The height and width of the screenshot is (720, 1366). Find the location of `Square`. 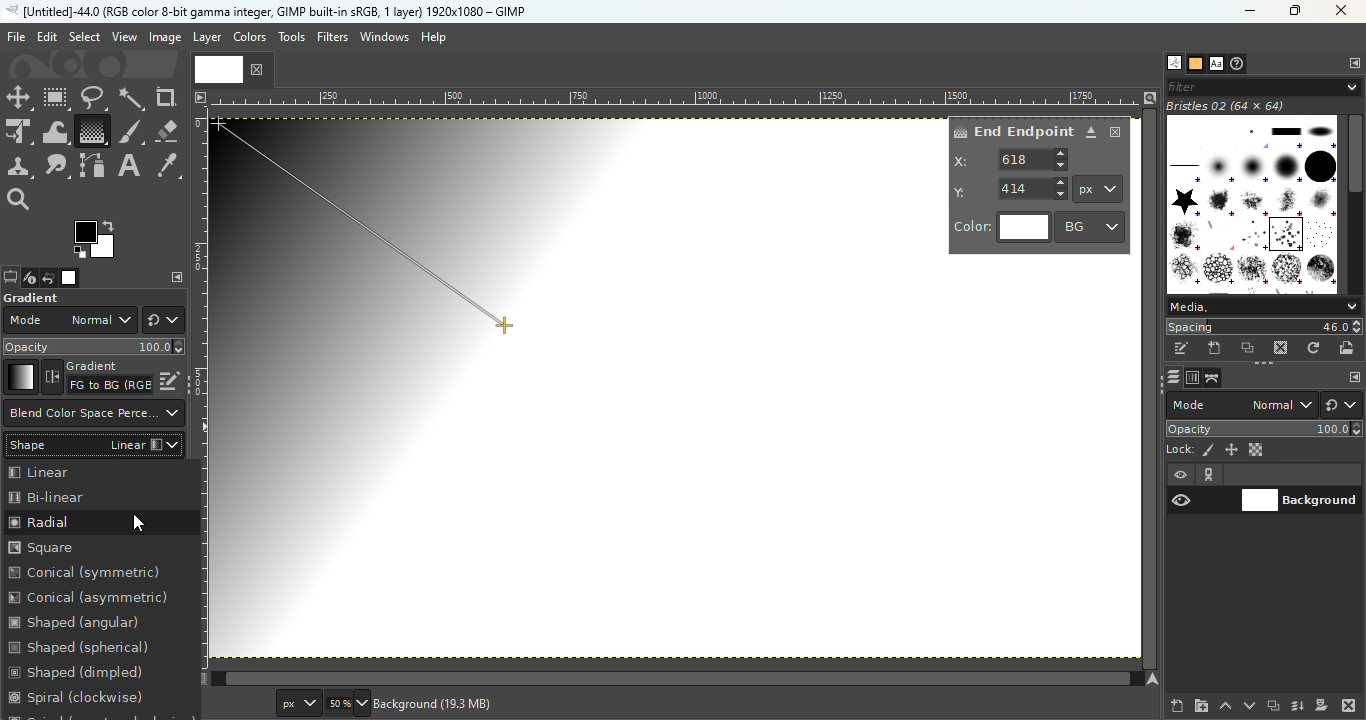

Square is located at coordinates (66, 548).